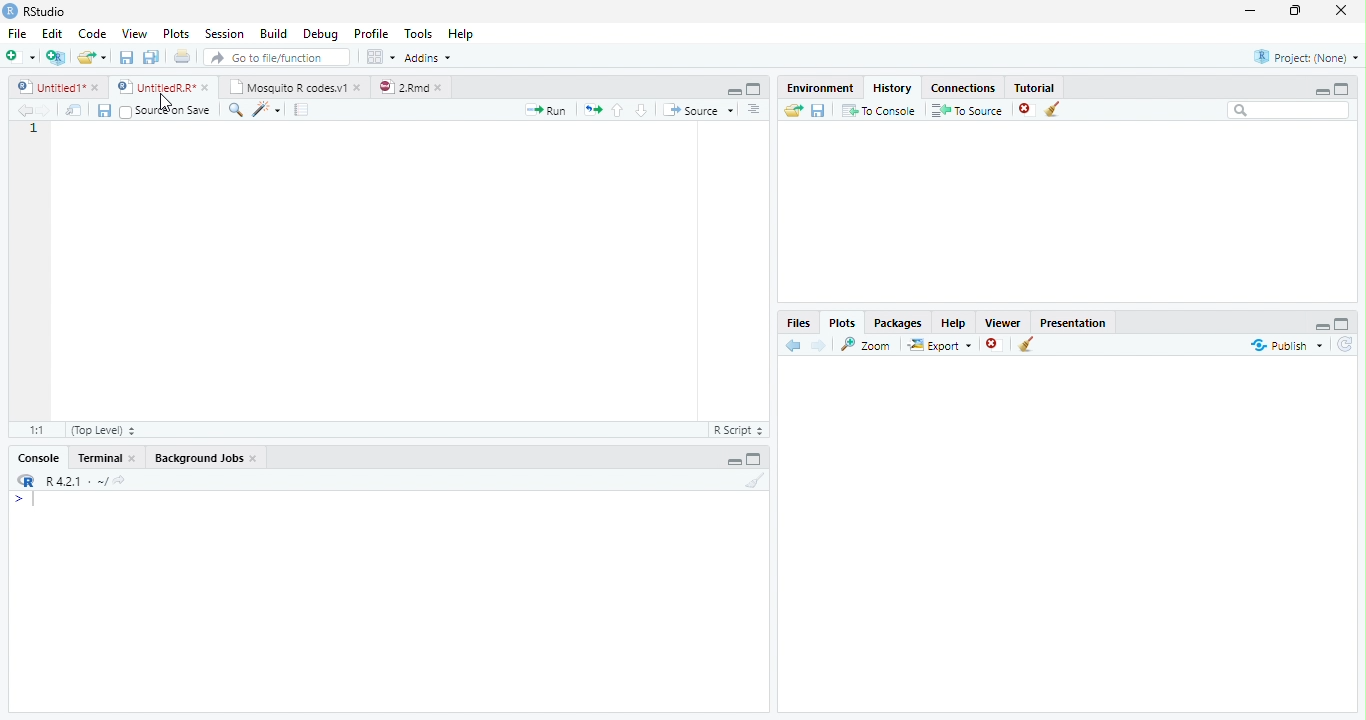 The width and height of the screenshot is (1366, 720). What do you see at coordinates (165, 111) in the screenshot?
I see `Source on Save` at bounding box center [165, 111].